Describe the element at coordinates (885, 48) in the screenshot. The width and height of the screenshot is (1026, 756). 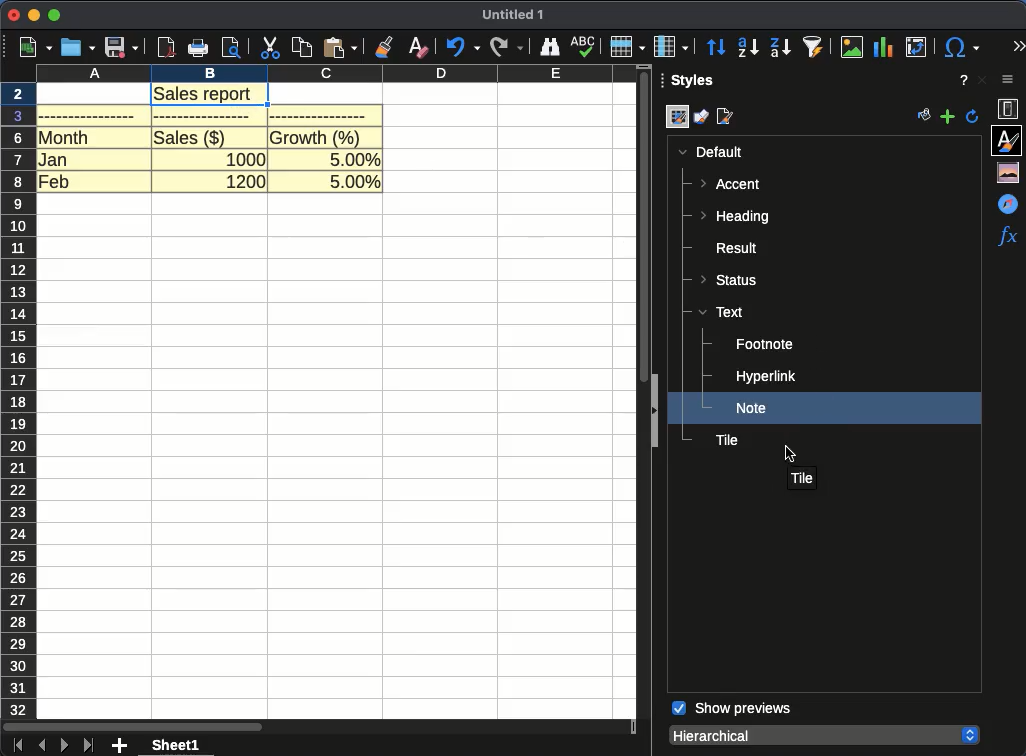
I see `chart` at that location.